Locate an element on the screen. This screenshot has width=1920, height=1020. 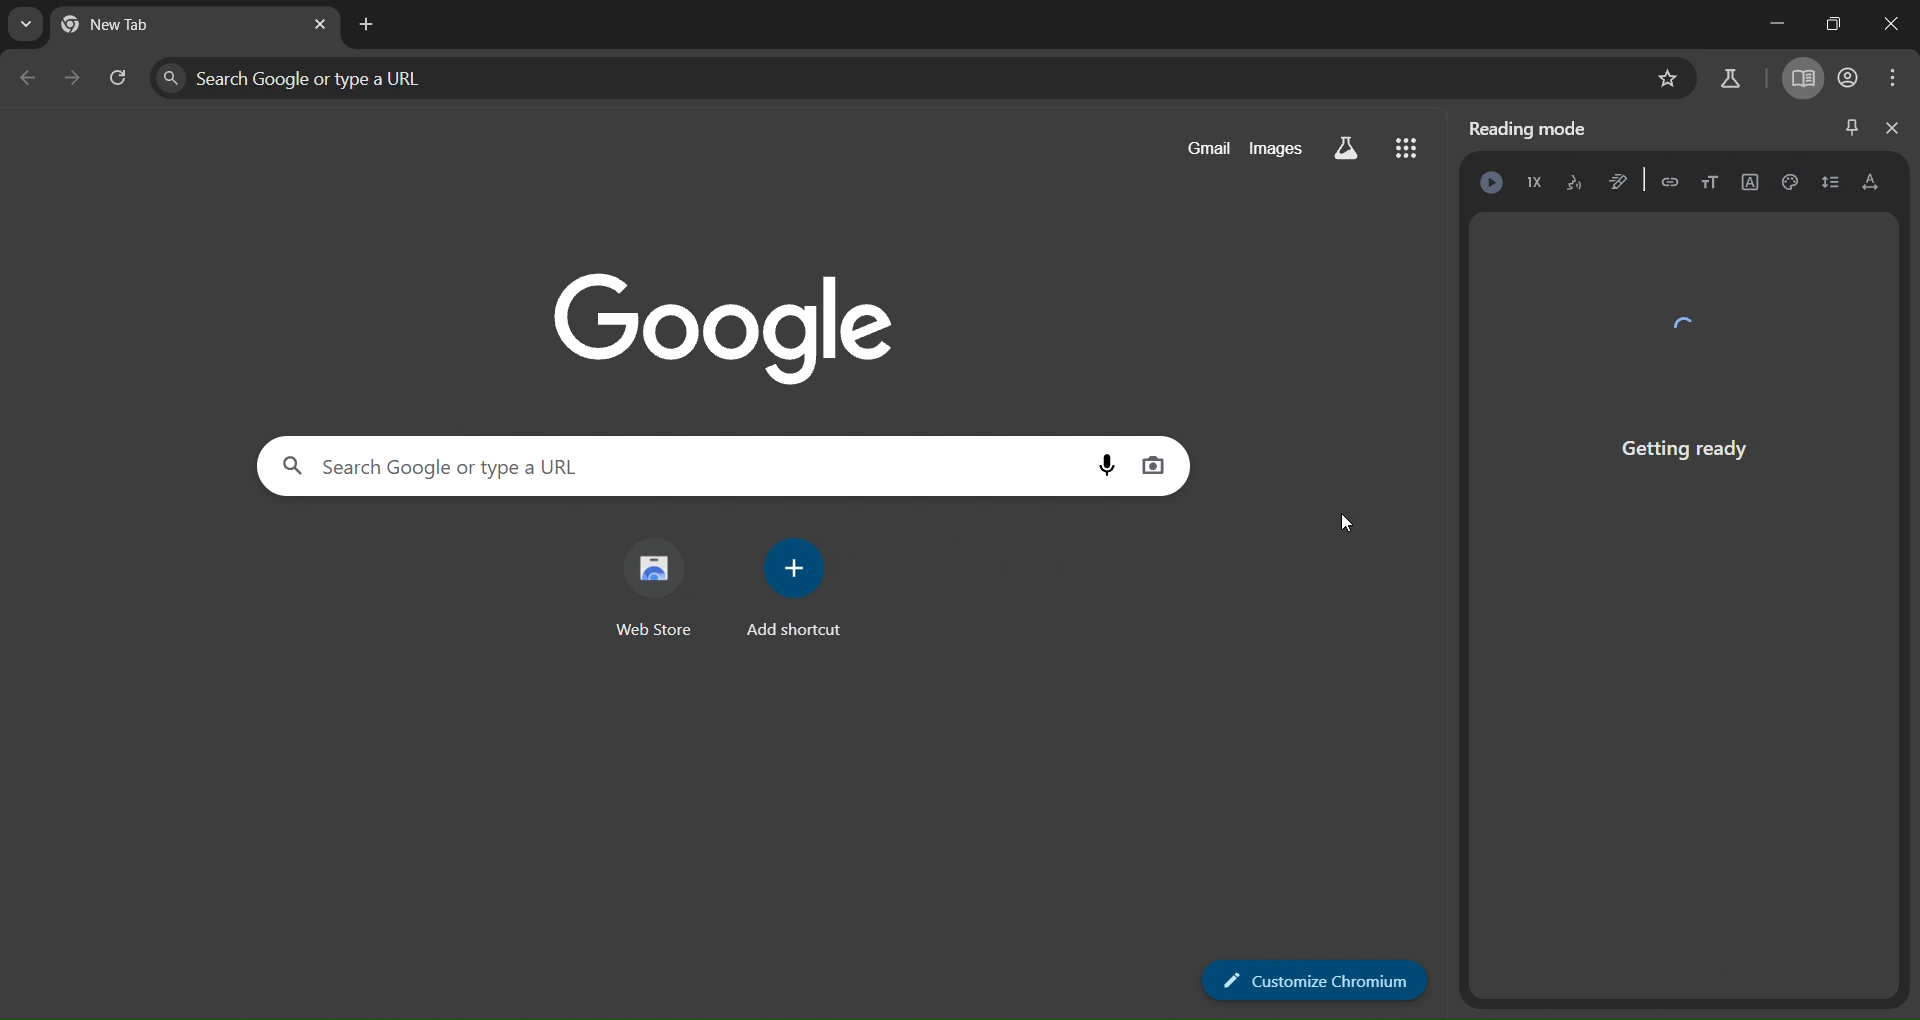
search labs is located at coordinates (1729, 74).